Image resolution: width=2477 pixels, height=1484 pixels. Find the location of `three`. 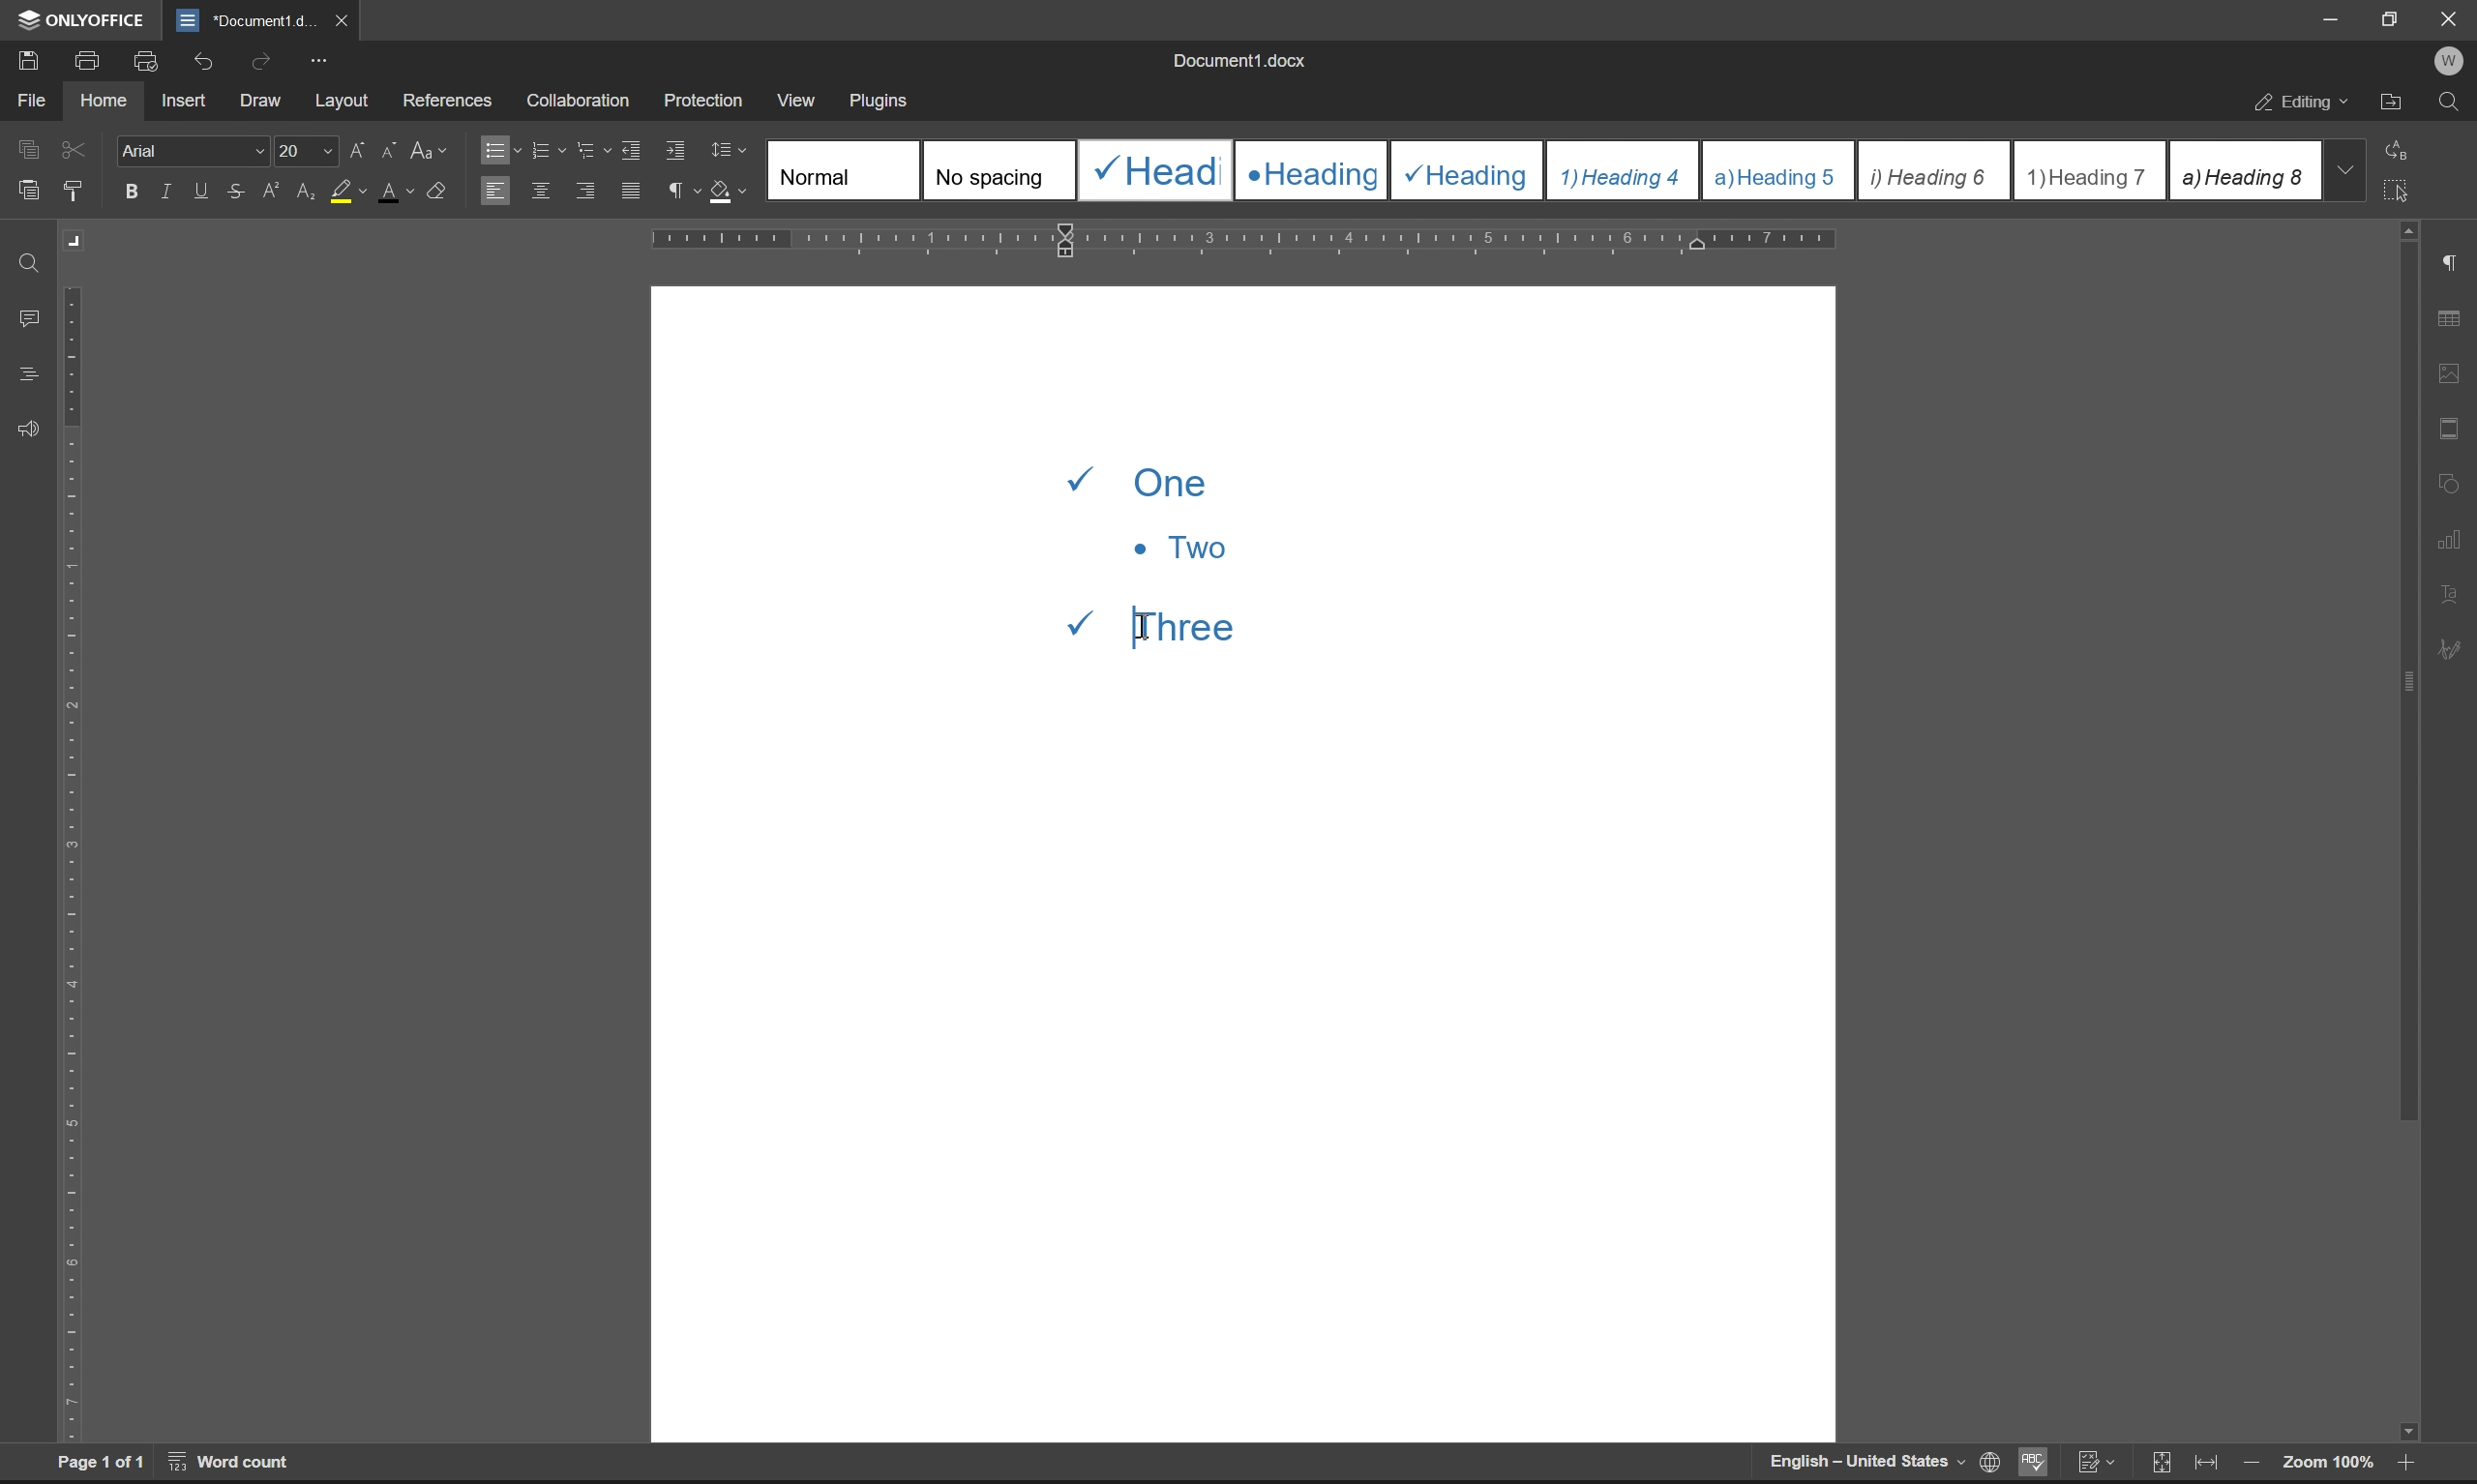

three is located at coordinates (1172, 621).